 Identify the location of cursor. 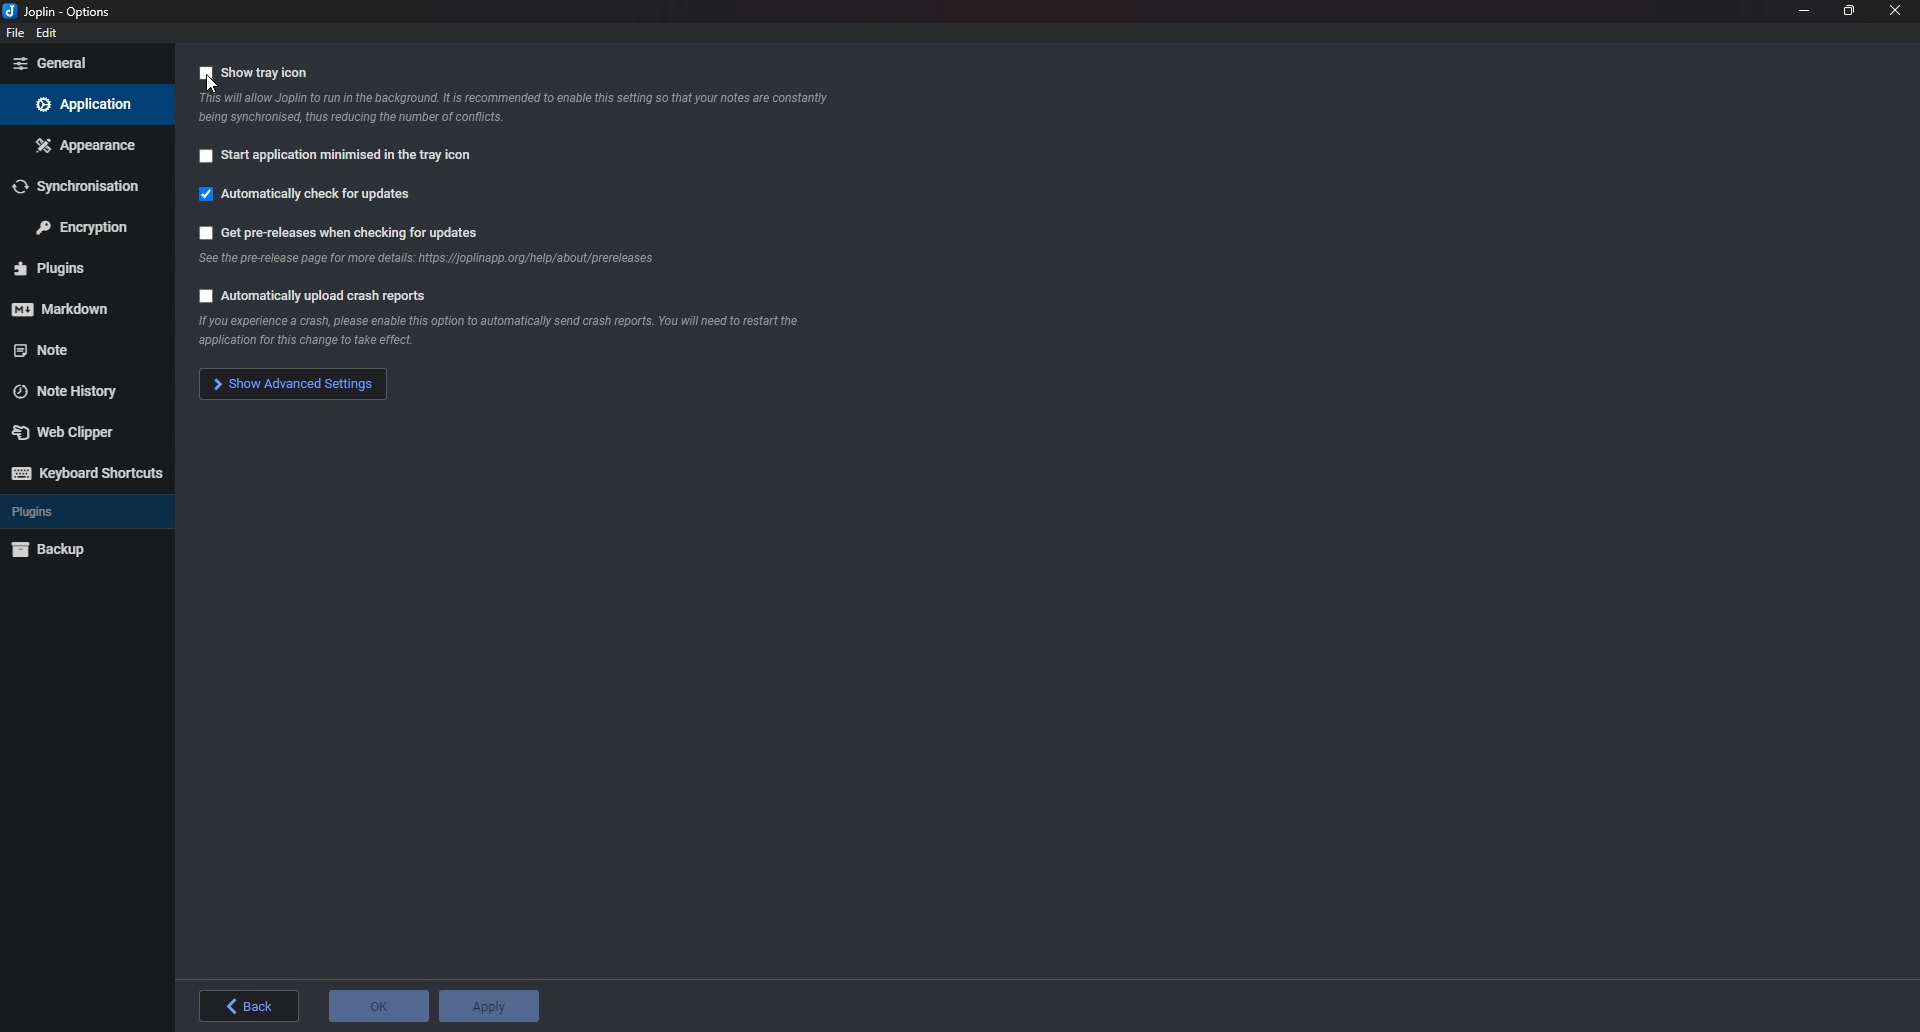
(213, 79).